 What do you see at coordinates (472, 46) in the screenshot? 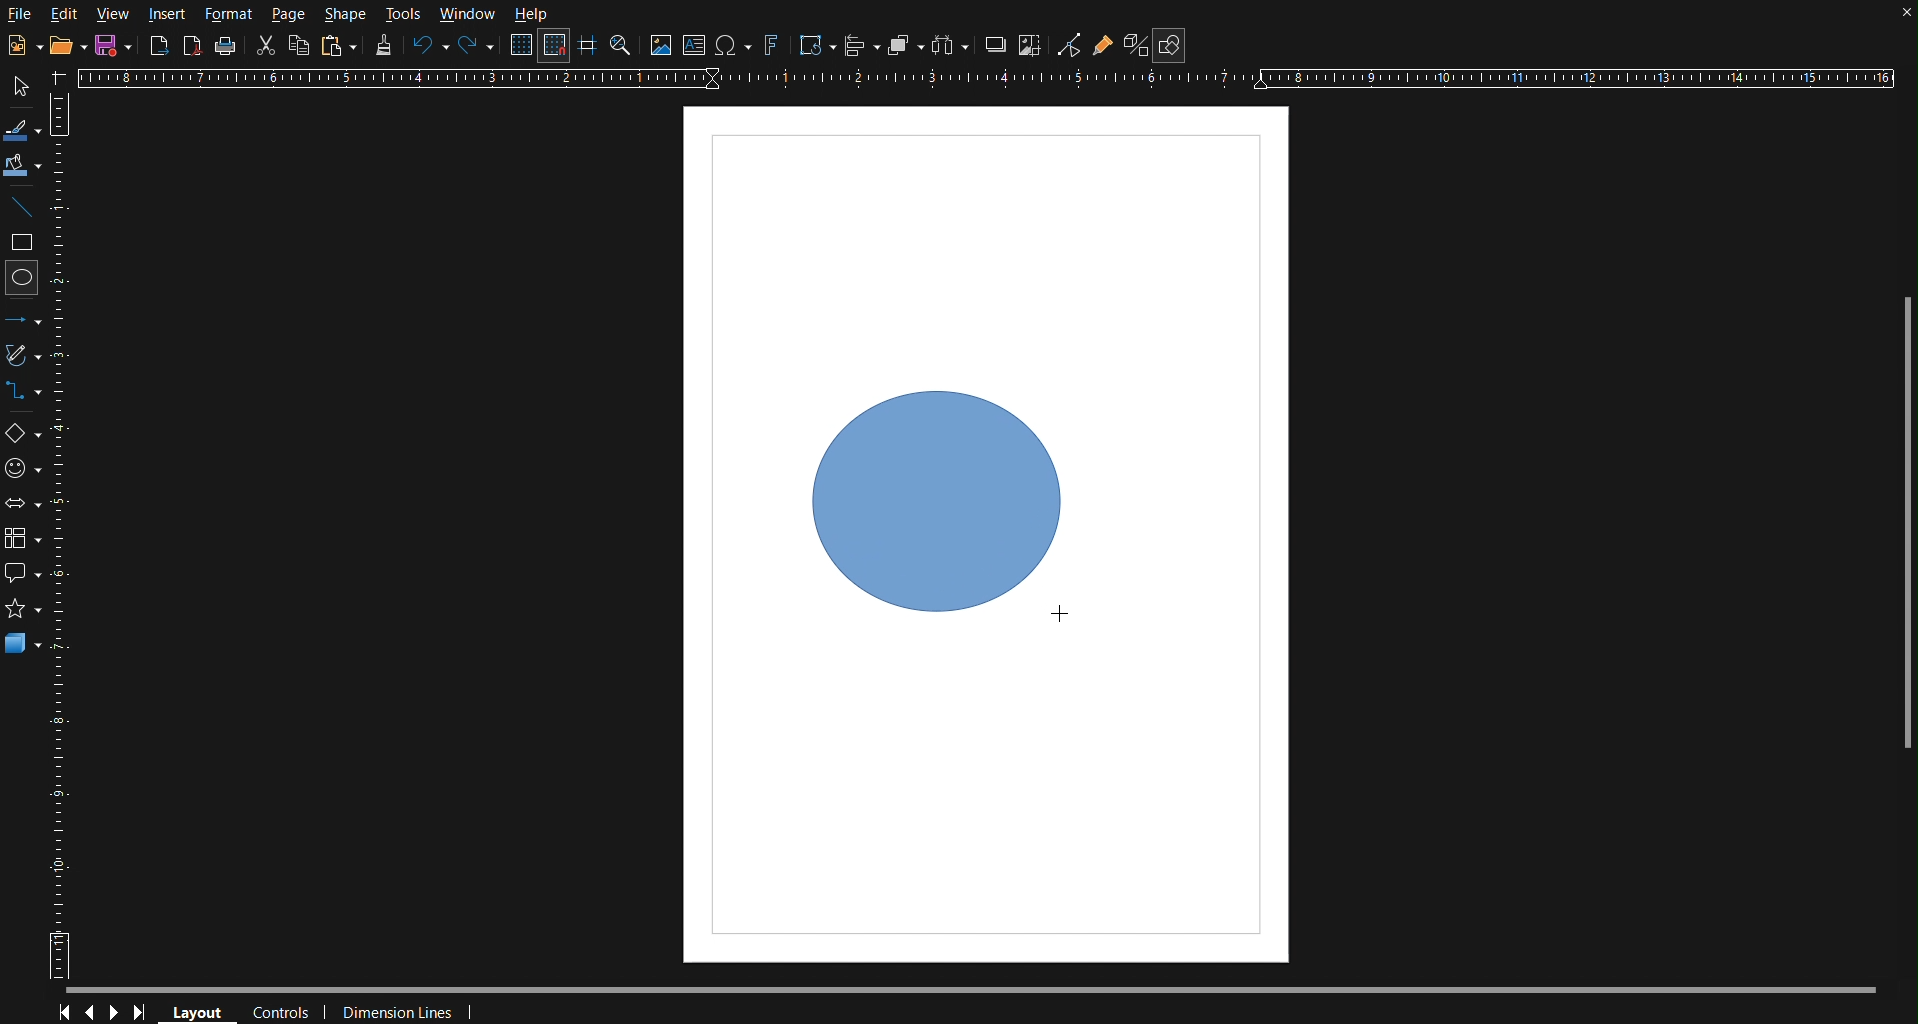
I see `Redo` at bounding box center [472, 46].